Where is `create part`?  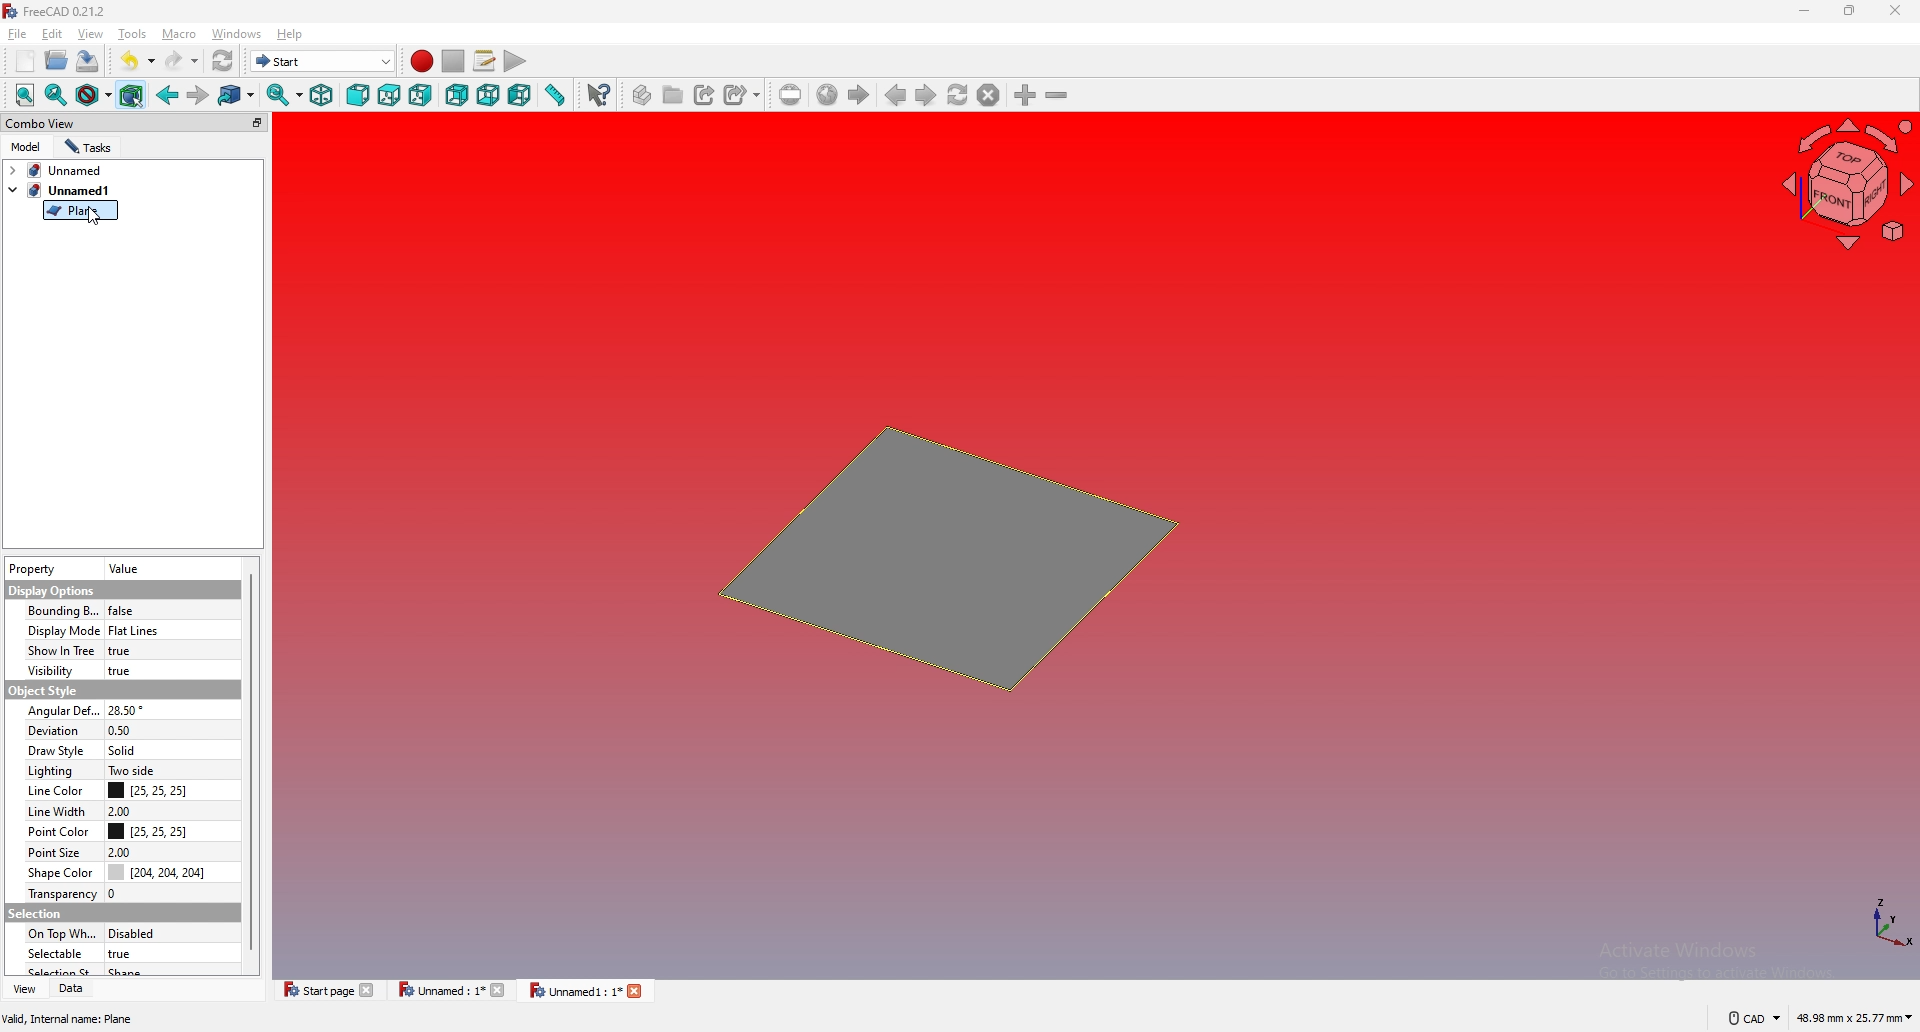
create part is located at coordinates (644, 95).